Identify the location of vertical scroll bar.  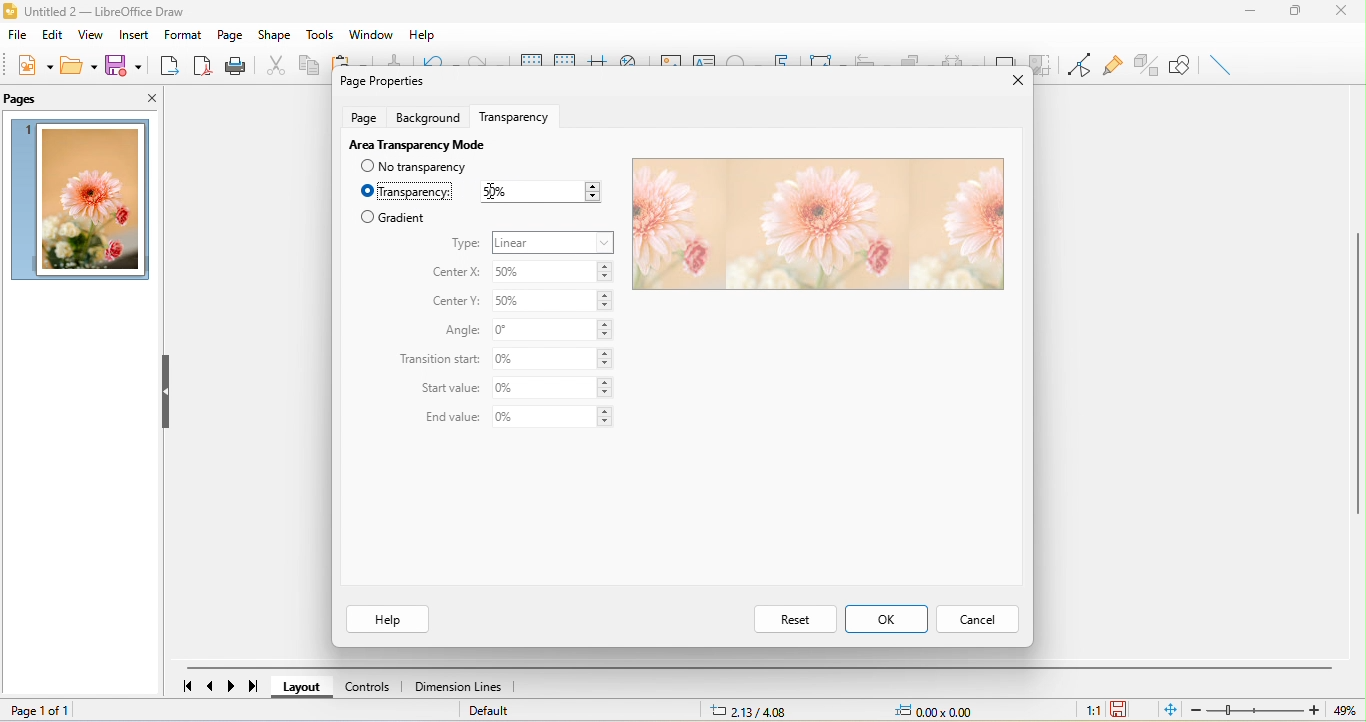
(1357, 371).